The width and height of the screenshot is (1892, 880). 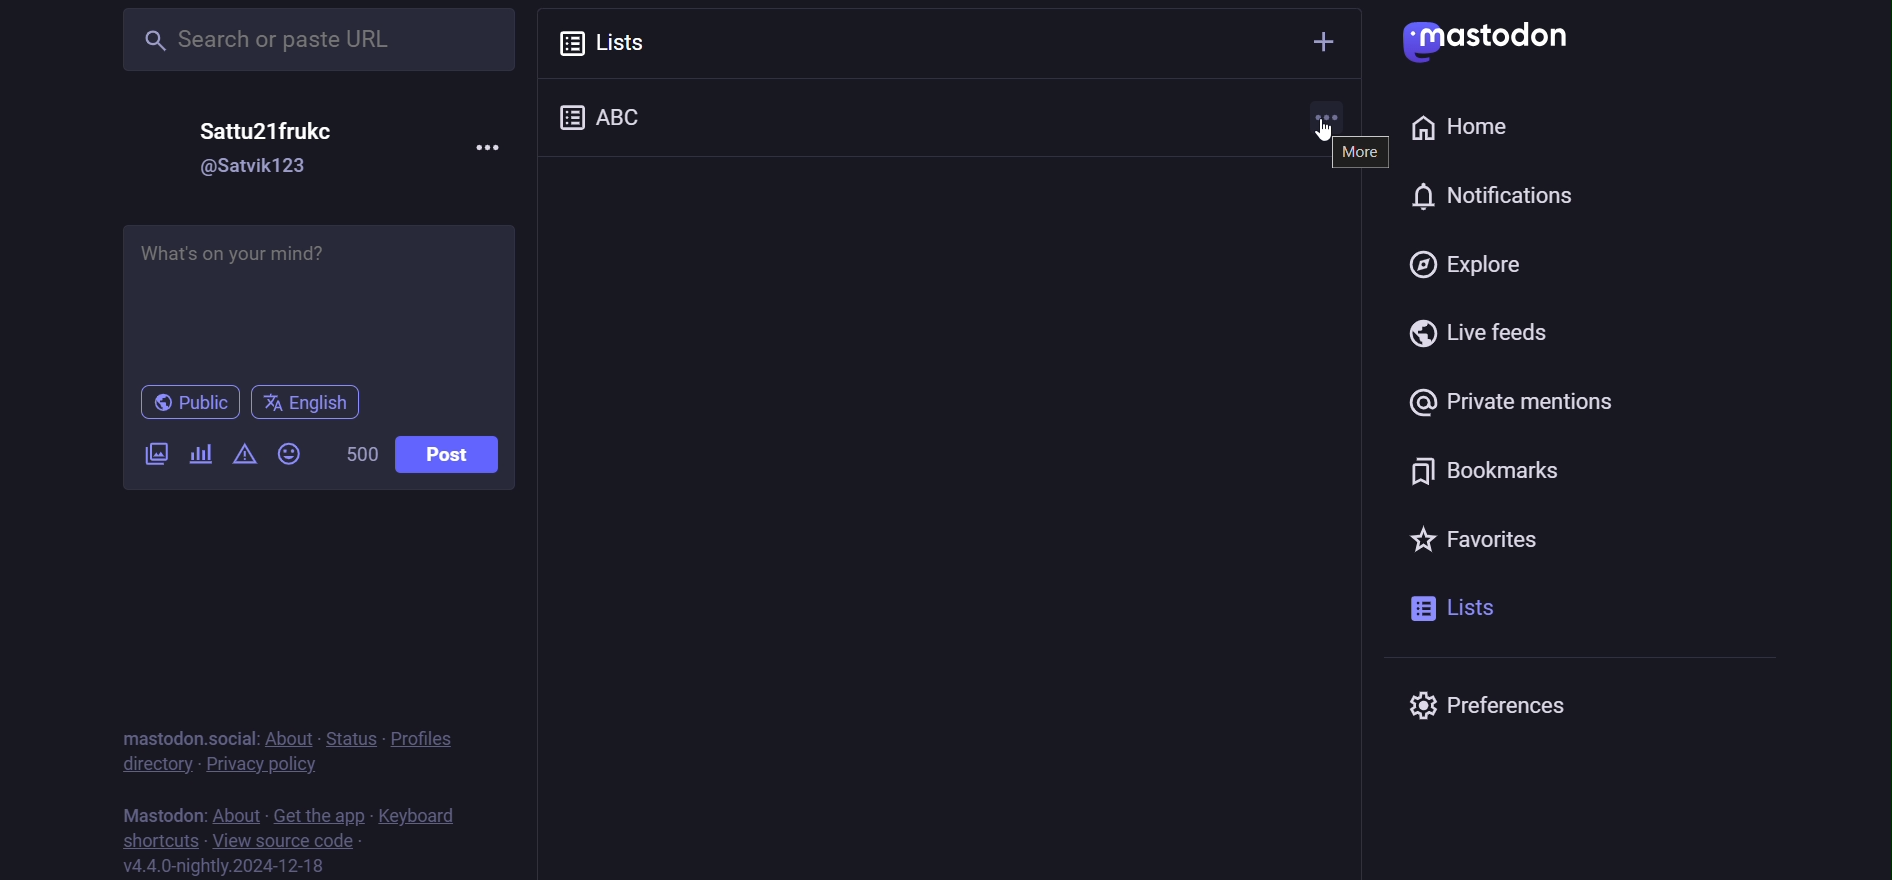 What do you see at coordinates (318, 811) in the screenshot?
I see `get the app` at bounding box center [318, 811].